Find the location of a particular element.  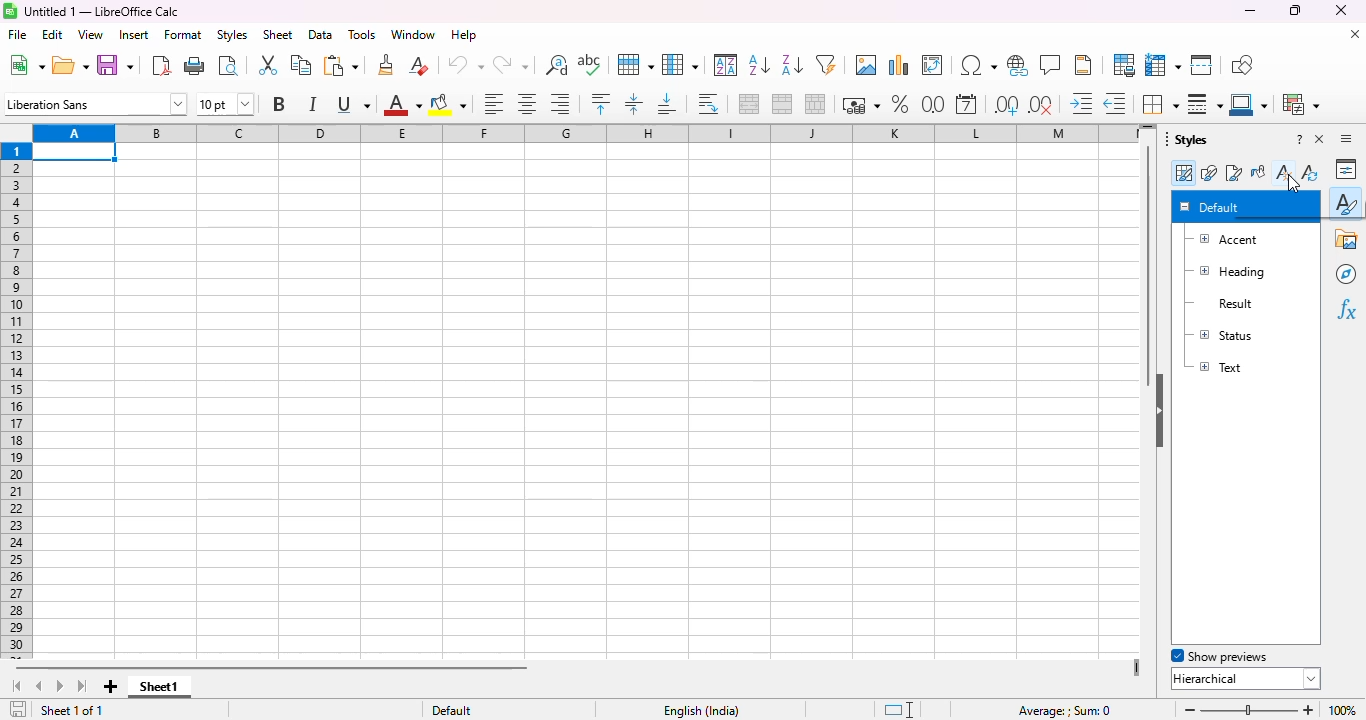

click to save the document is located at coordinates (18, 709).